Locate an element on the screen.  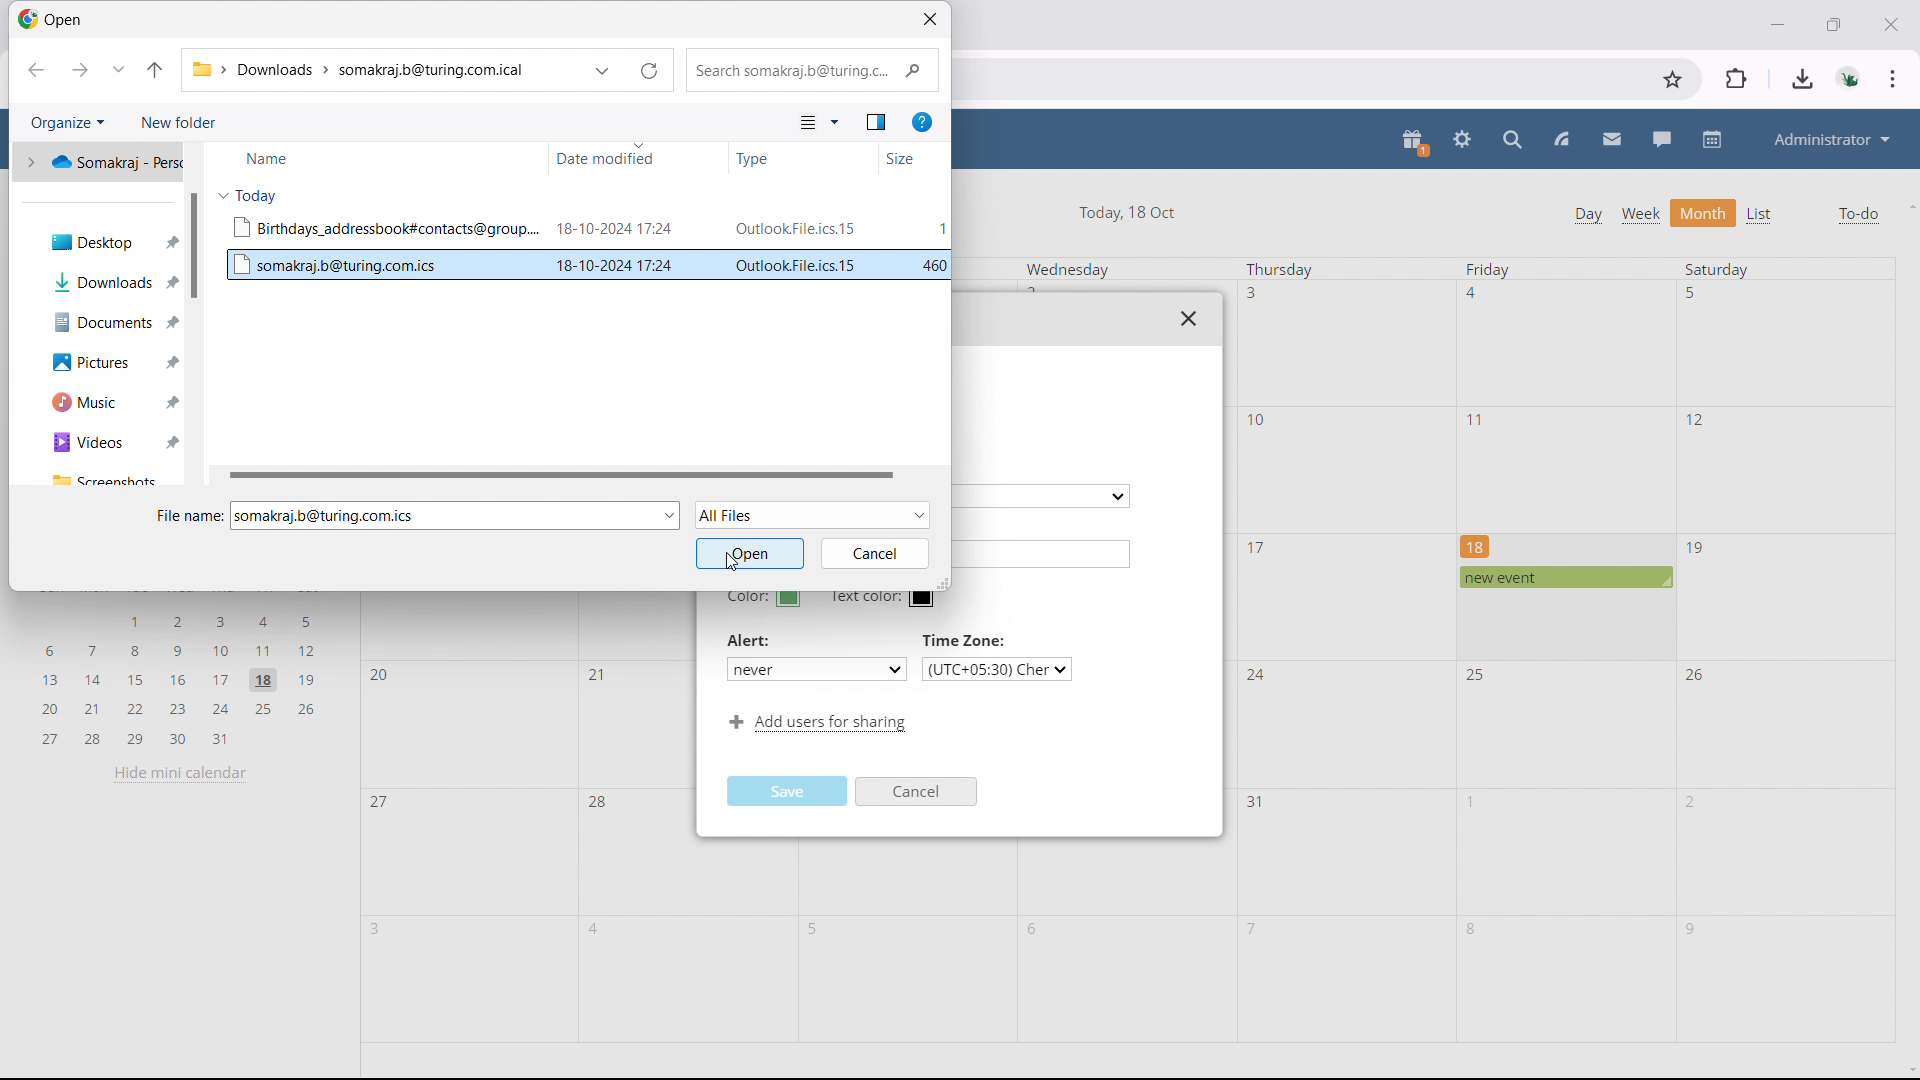
close is located at coordinates (1189, 318).